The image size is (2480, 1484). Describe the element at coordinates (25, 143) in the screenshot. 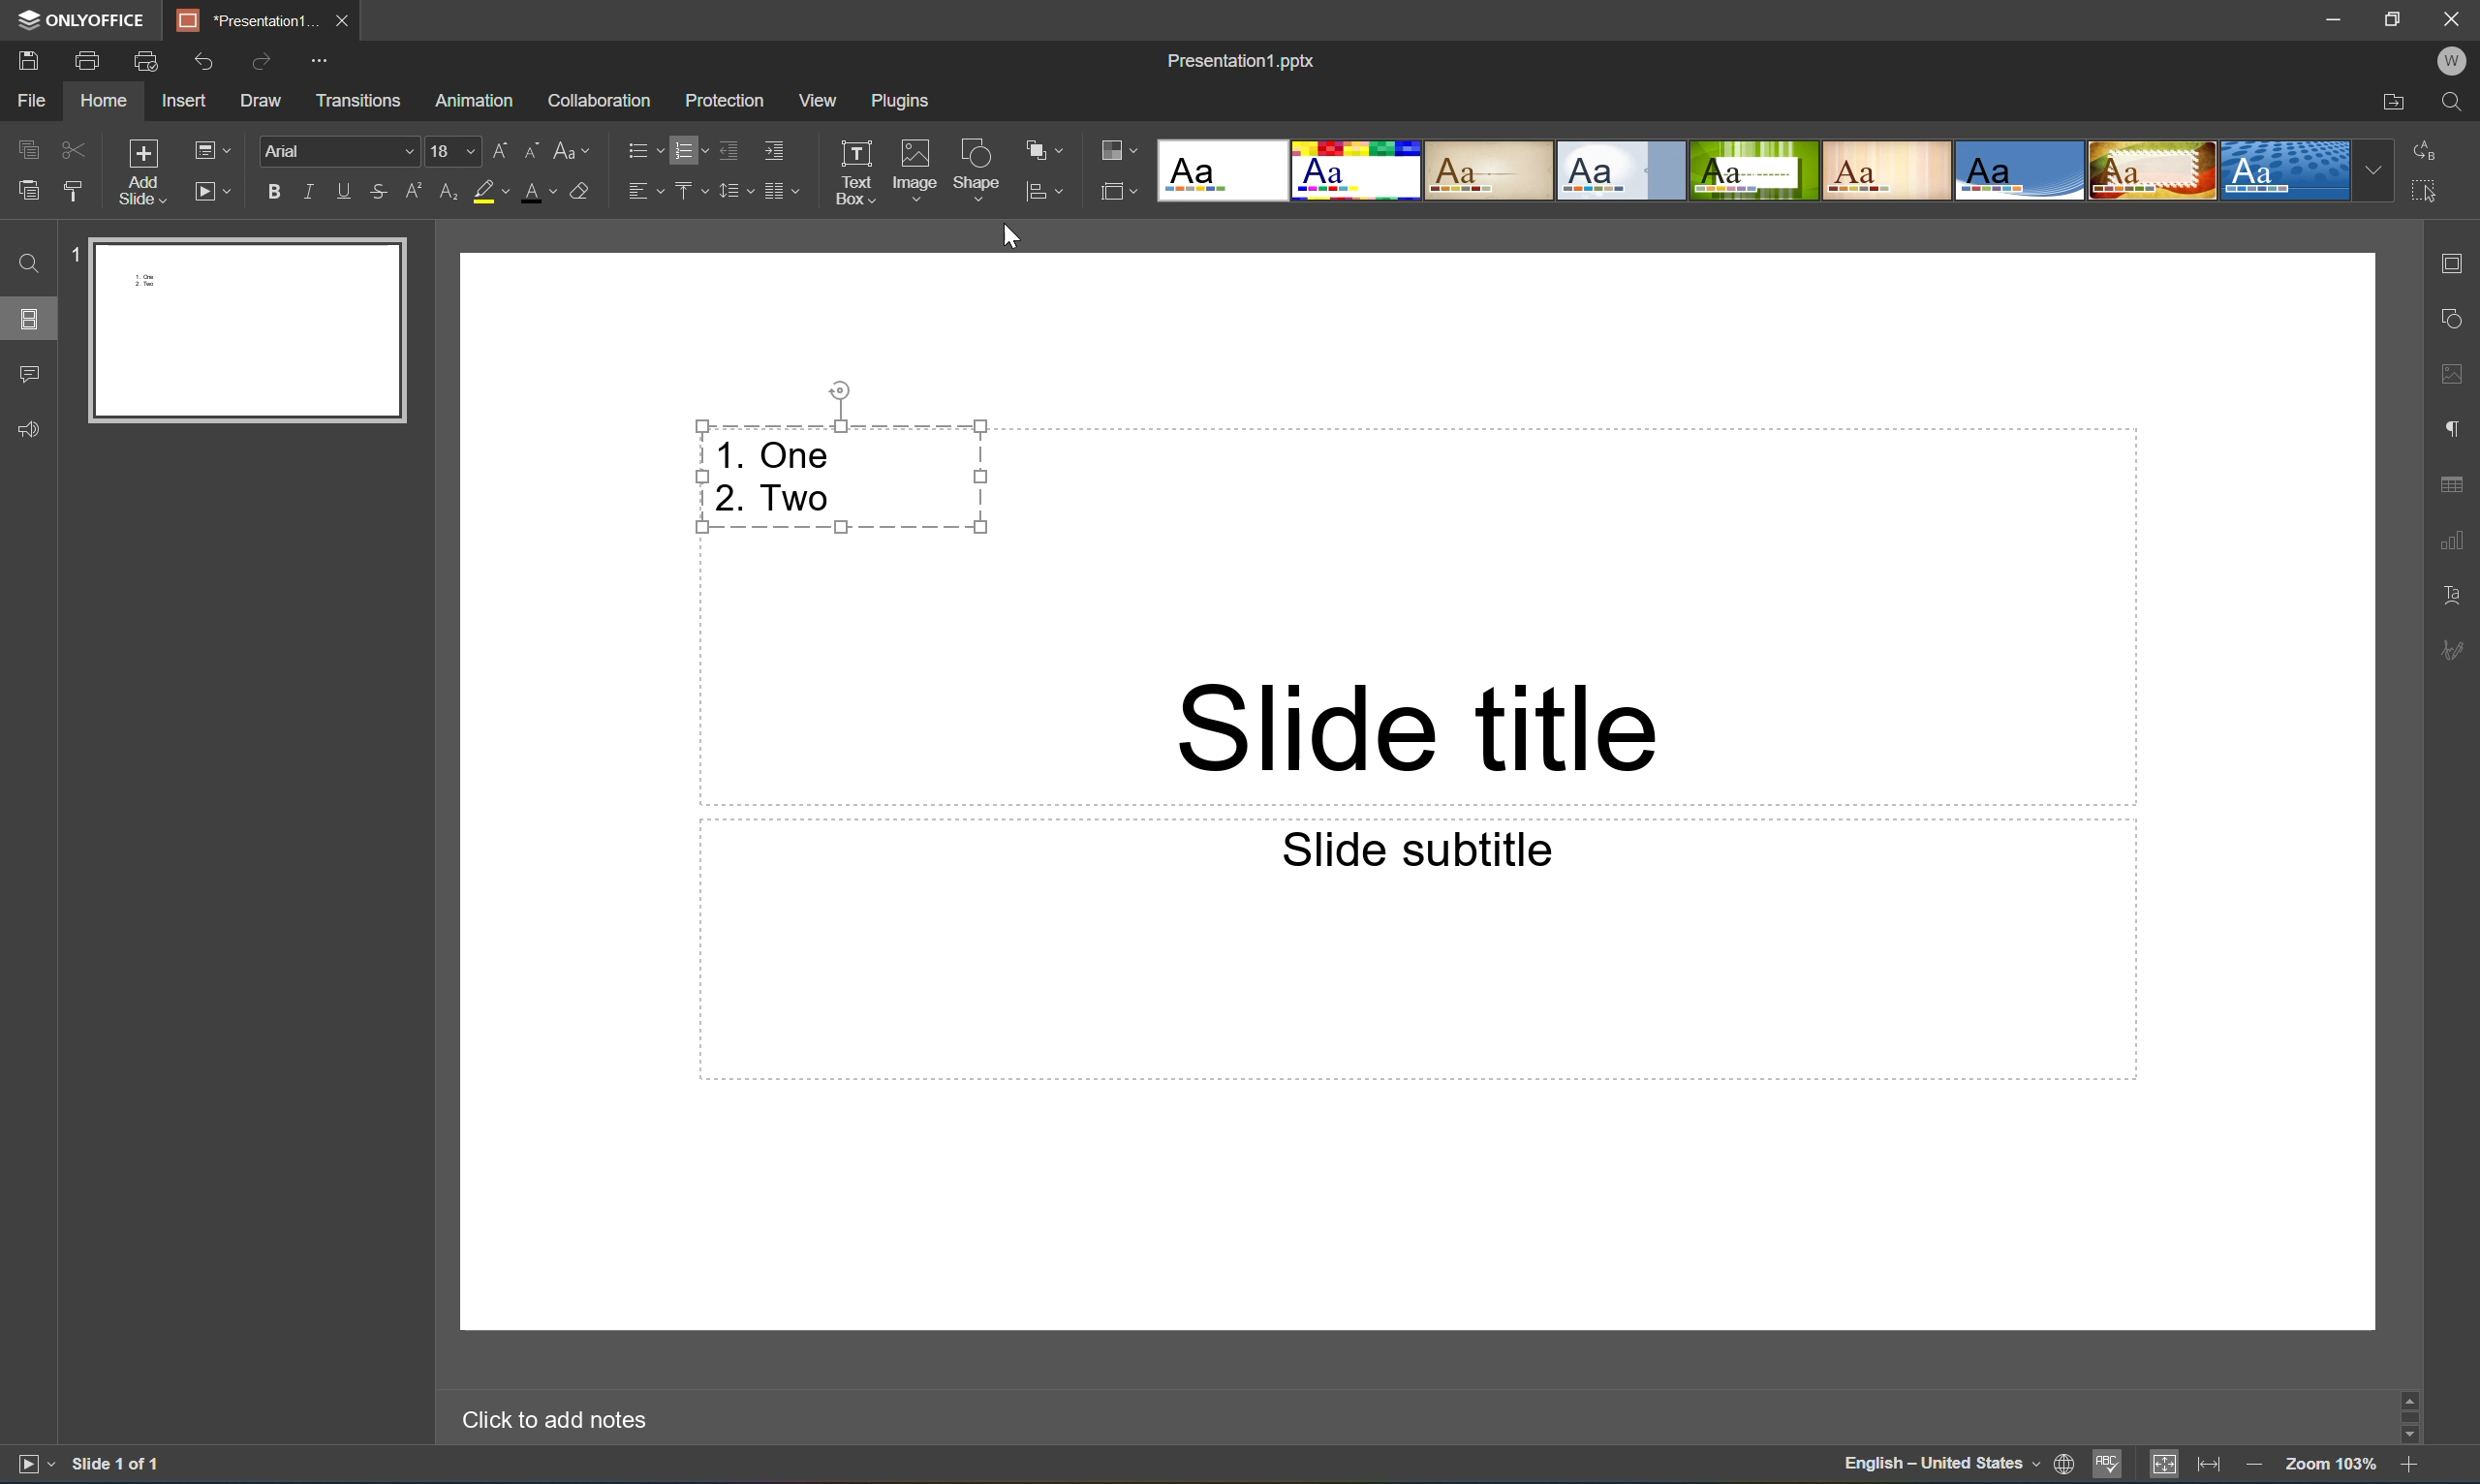

I see `Copy` at that location.